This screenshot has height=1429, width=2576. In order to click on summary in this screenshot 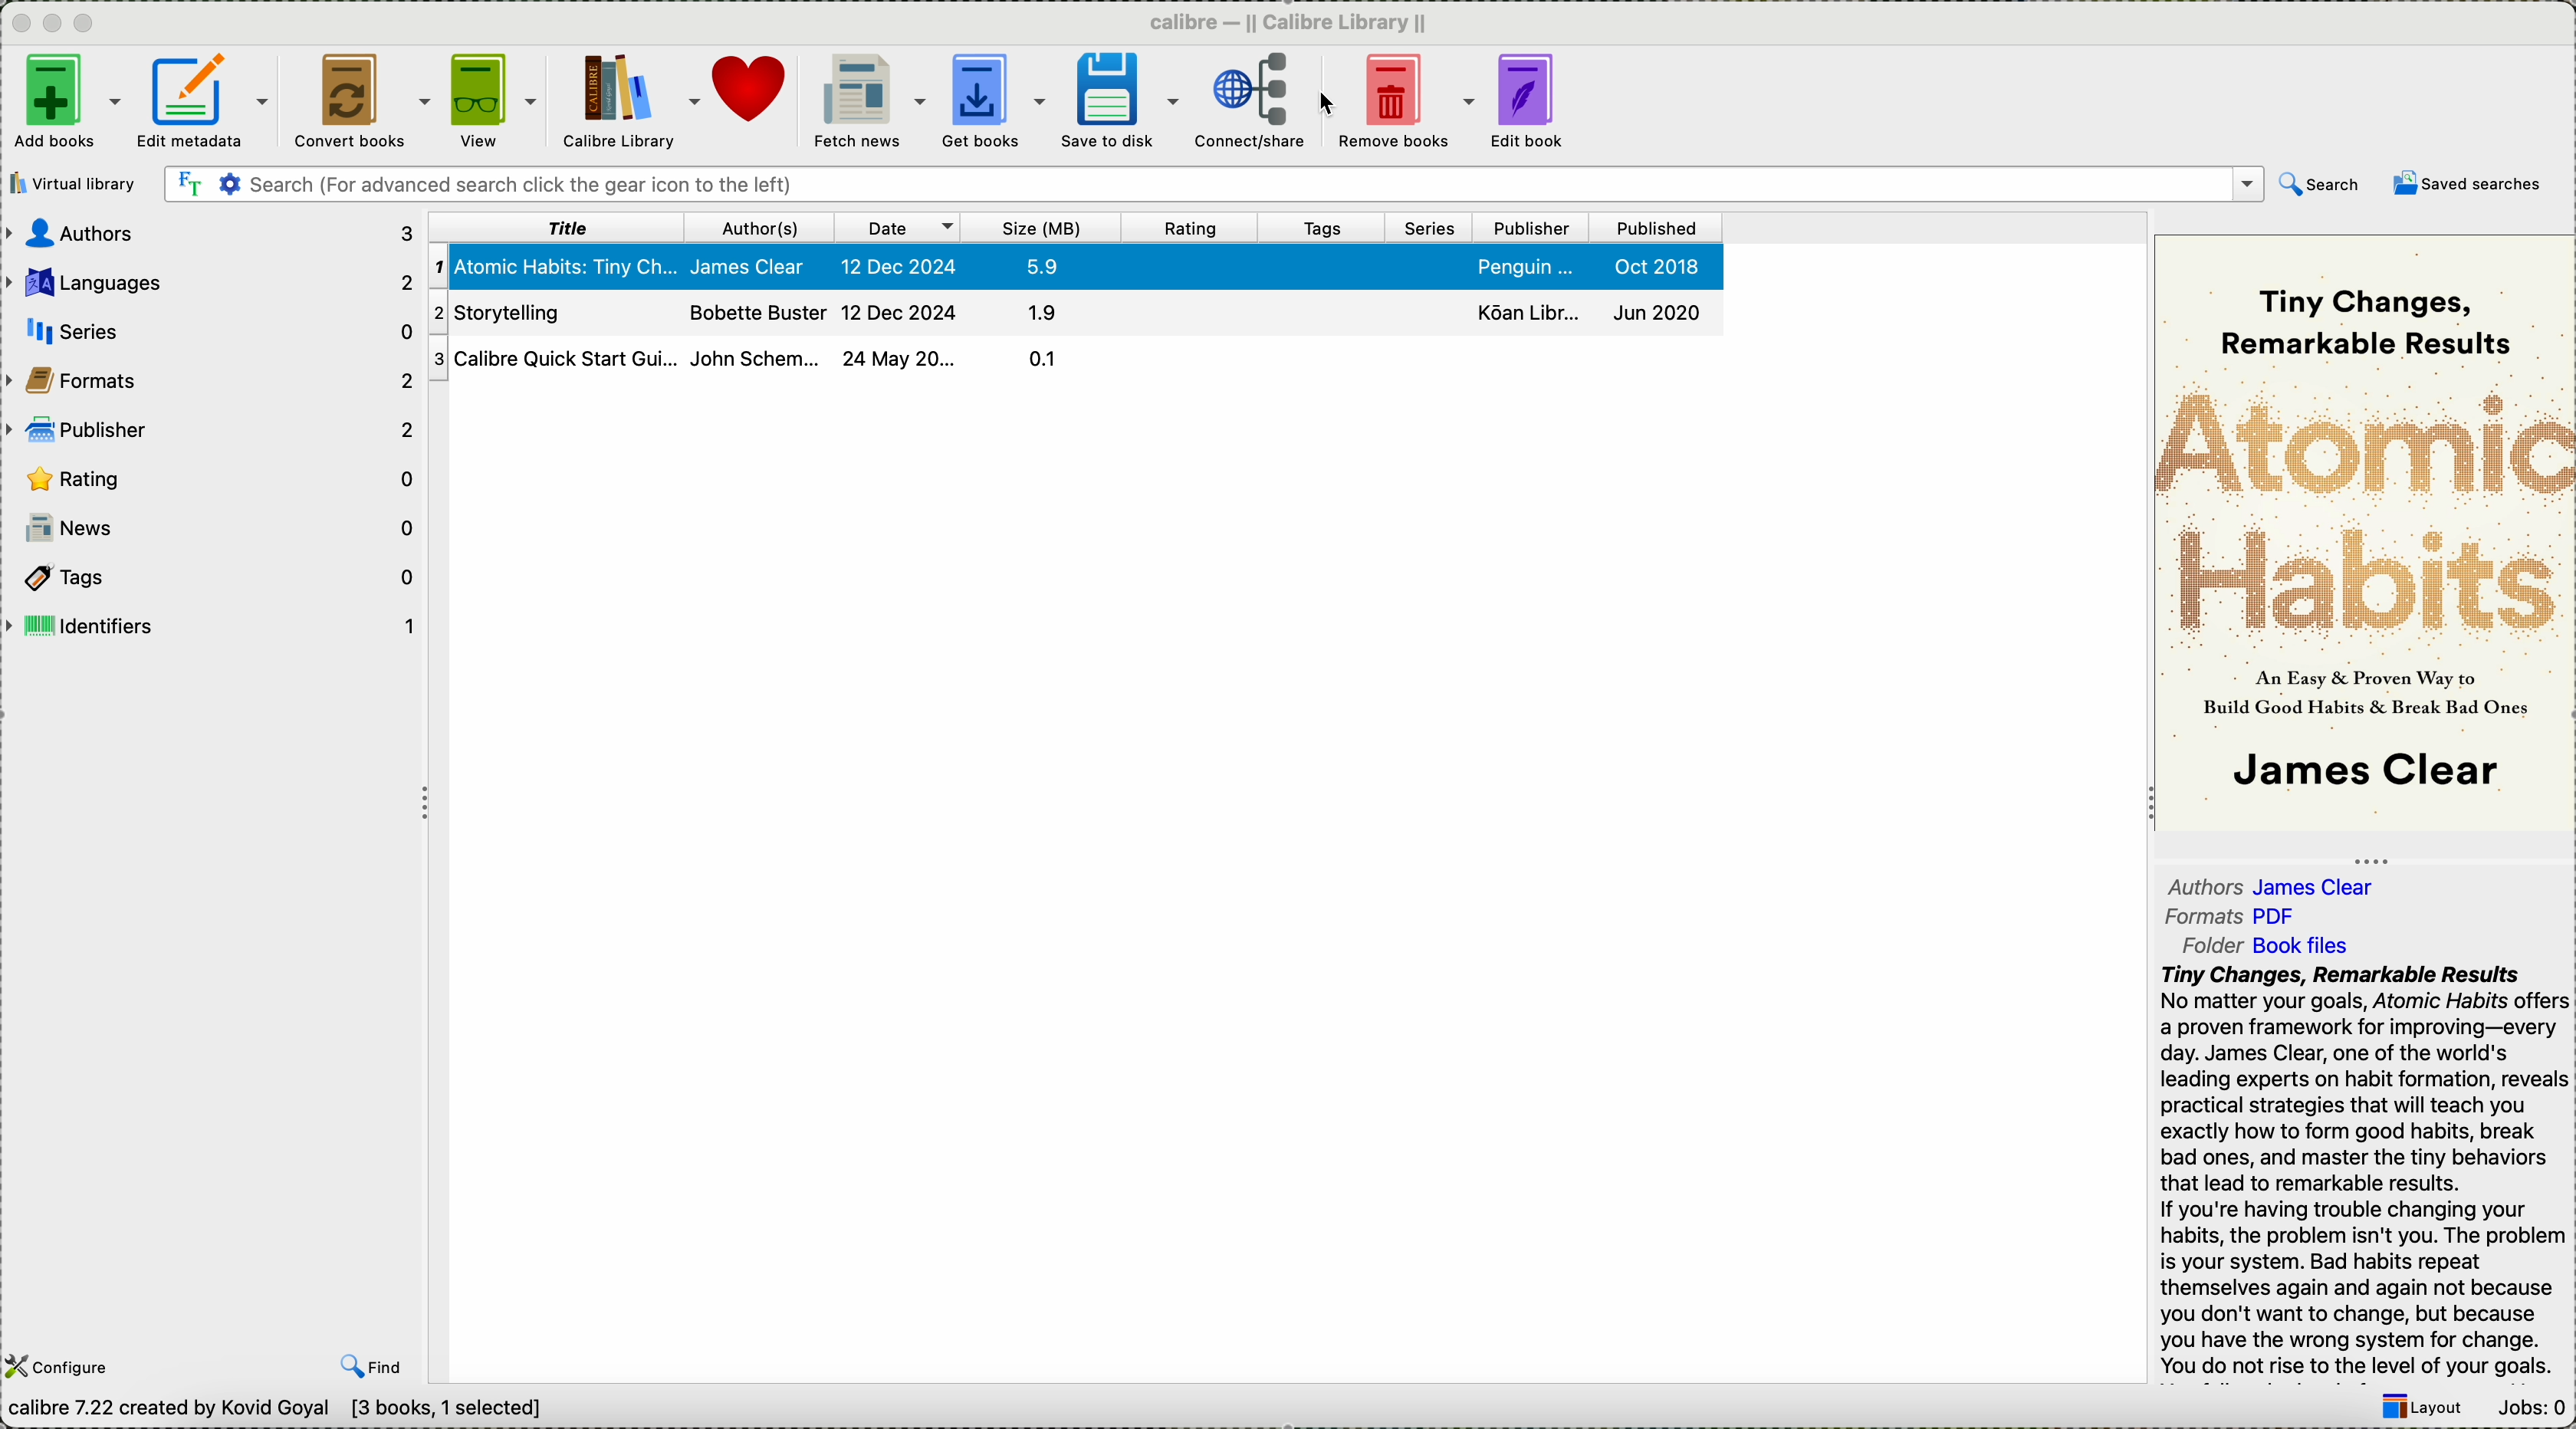, I will do `click(2363, 1172)`.